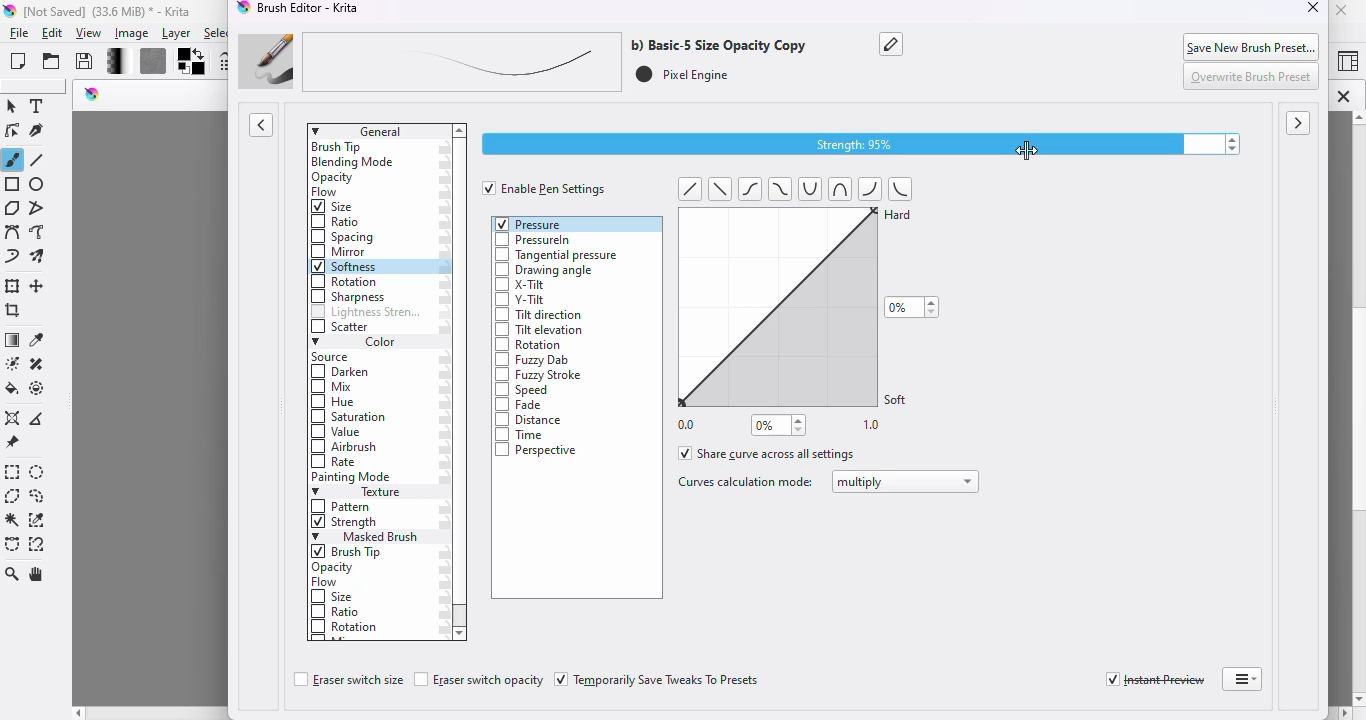  What do you see at coordinates (332, 178) in the screenshot?
I see `opacity` at bounding box center [332, 178].